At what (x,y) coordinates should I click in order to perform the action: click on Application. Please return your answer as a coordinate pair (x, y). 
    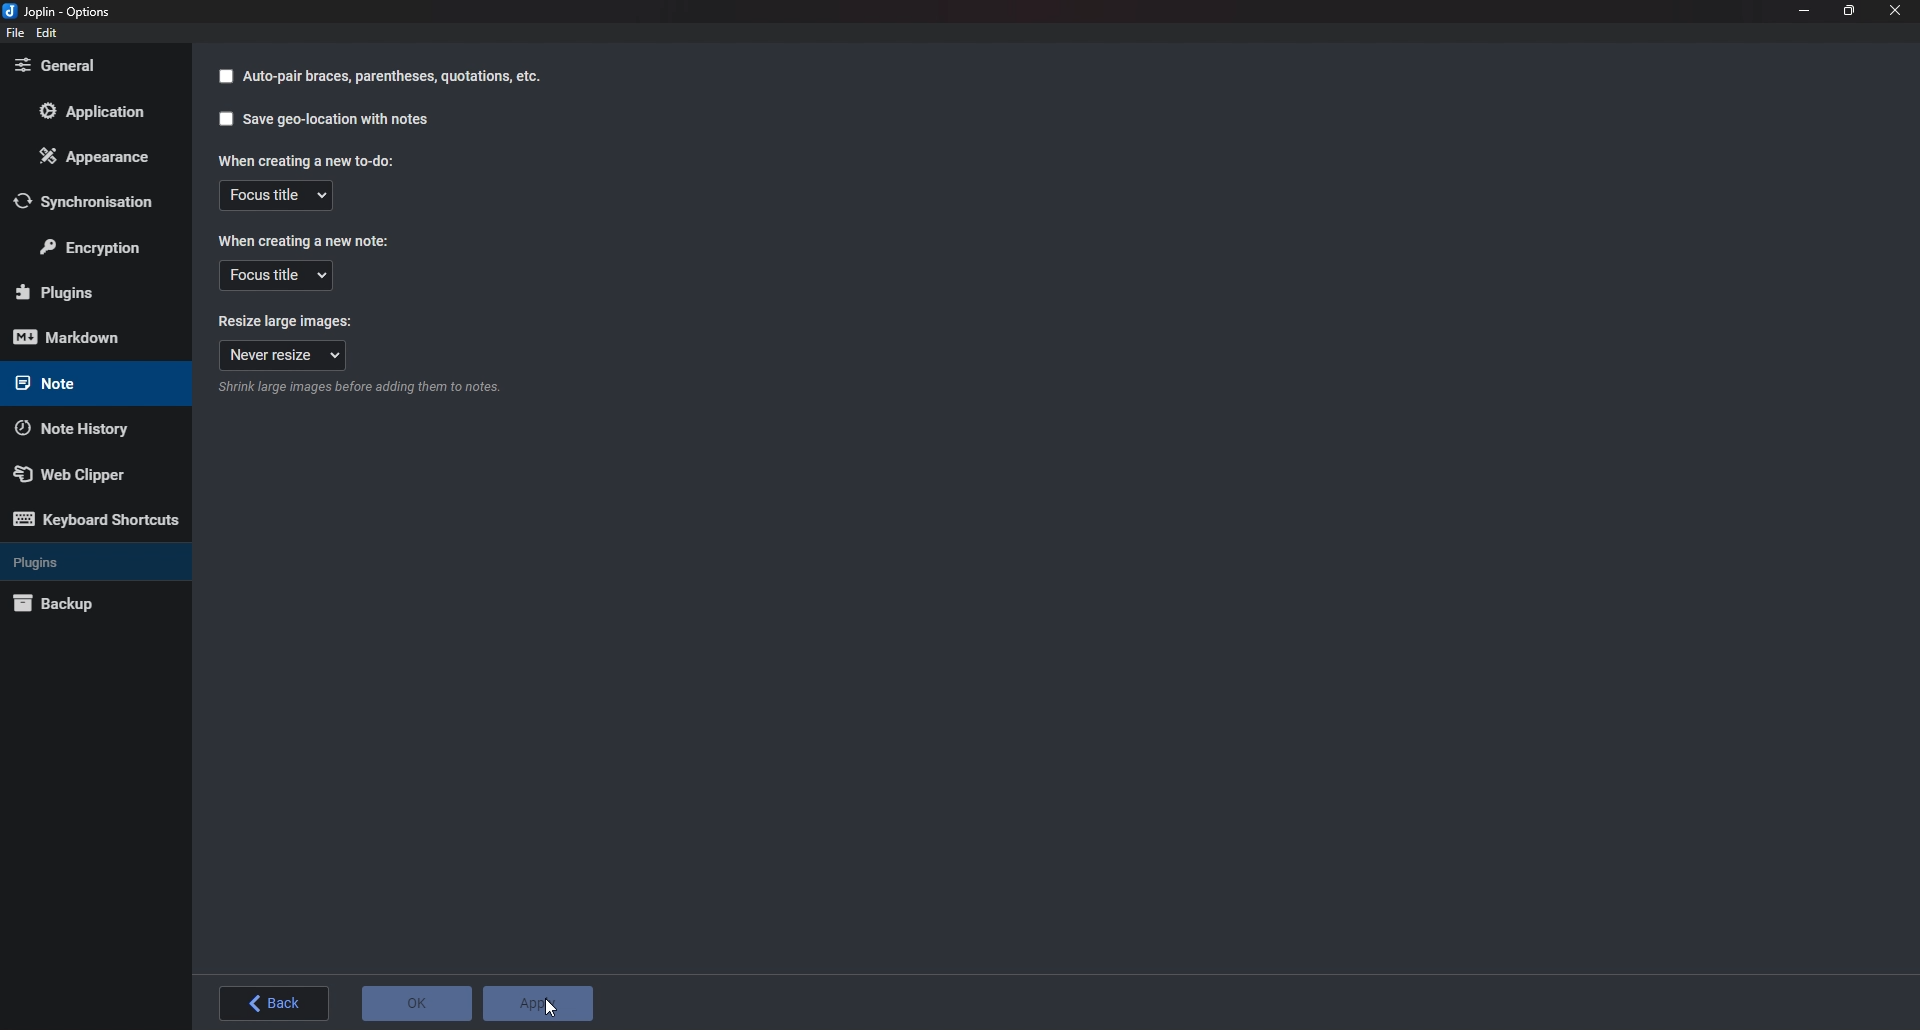
    Looking at the image, I should click on (101, 111).